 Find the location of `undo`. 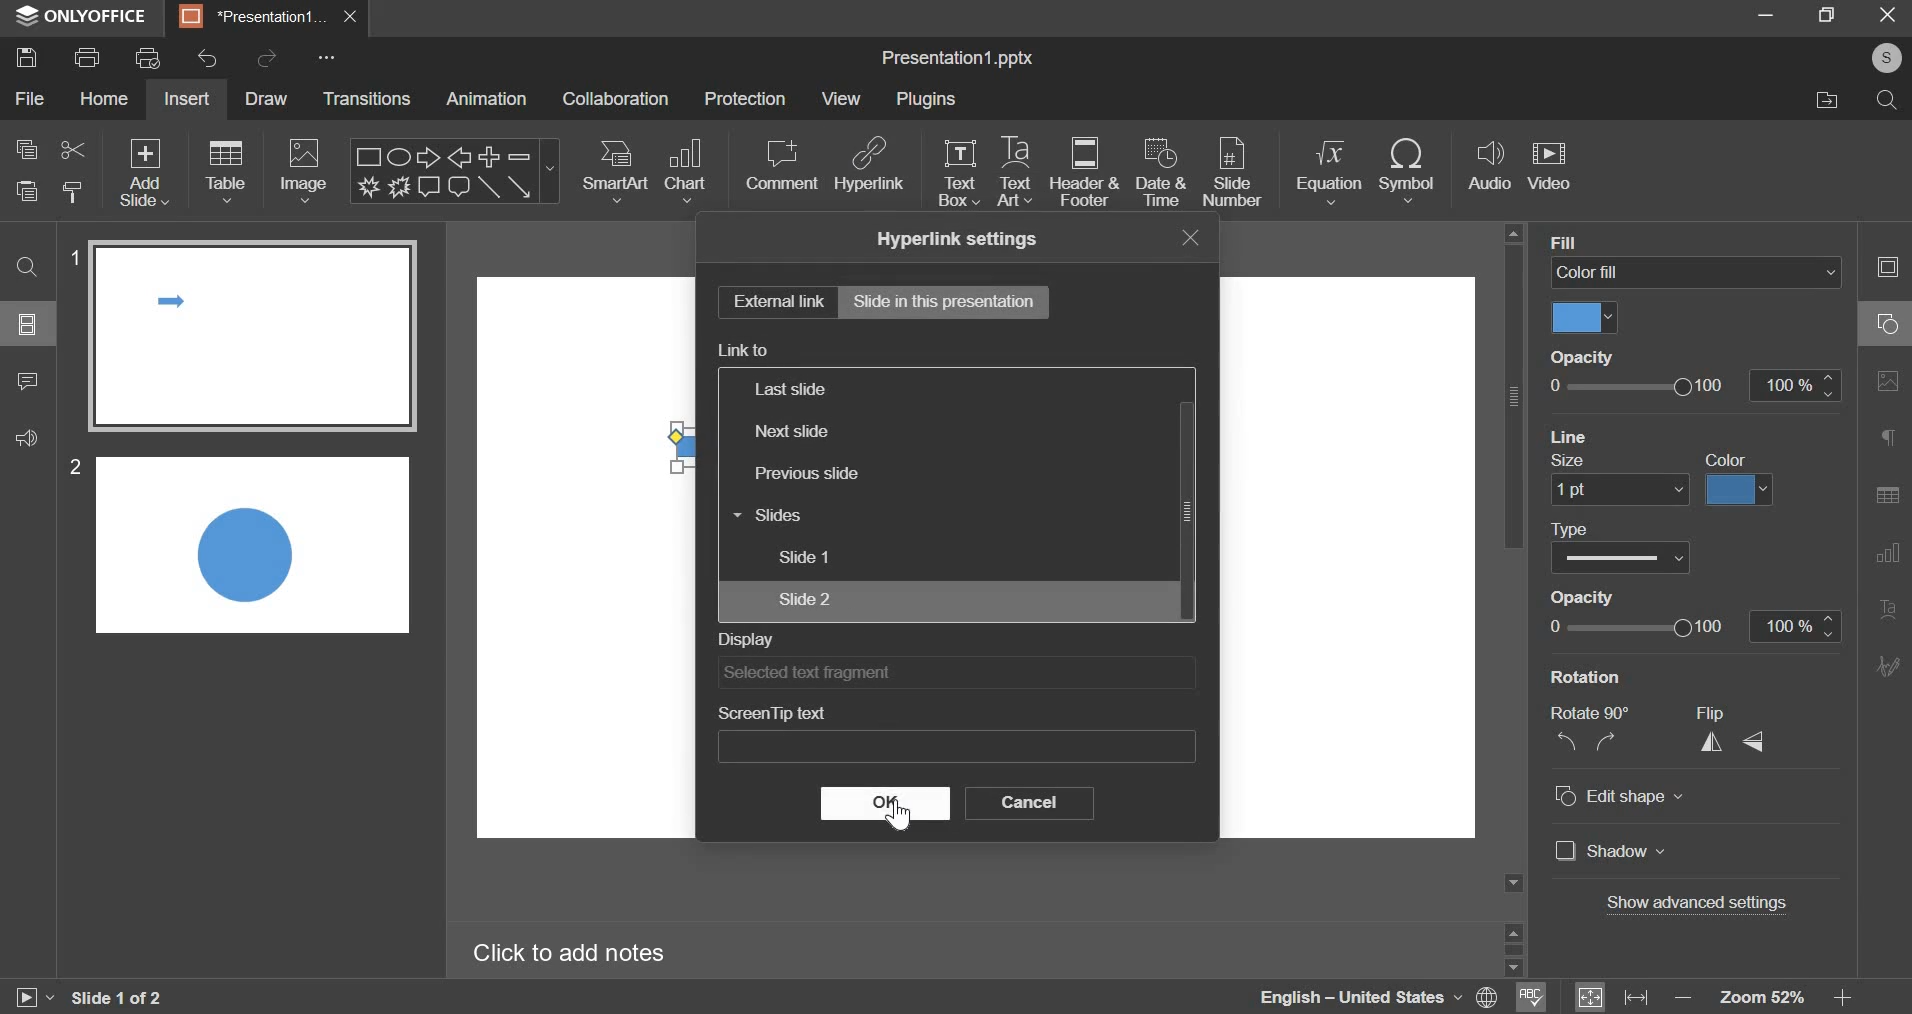

undo is located at coordinates (213, 56).